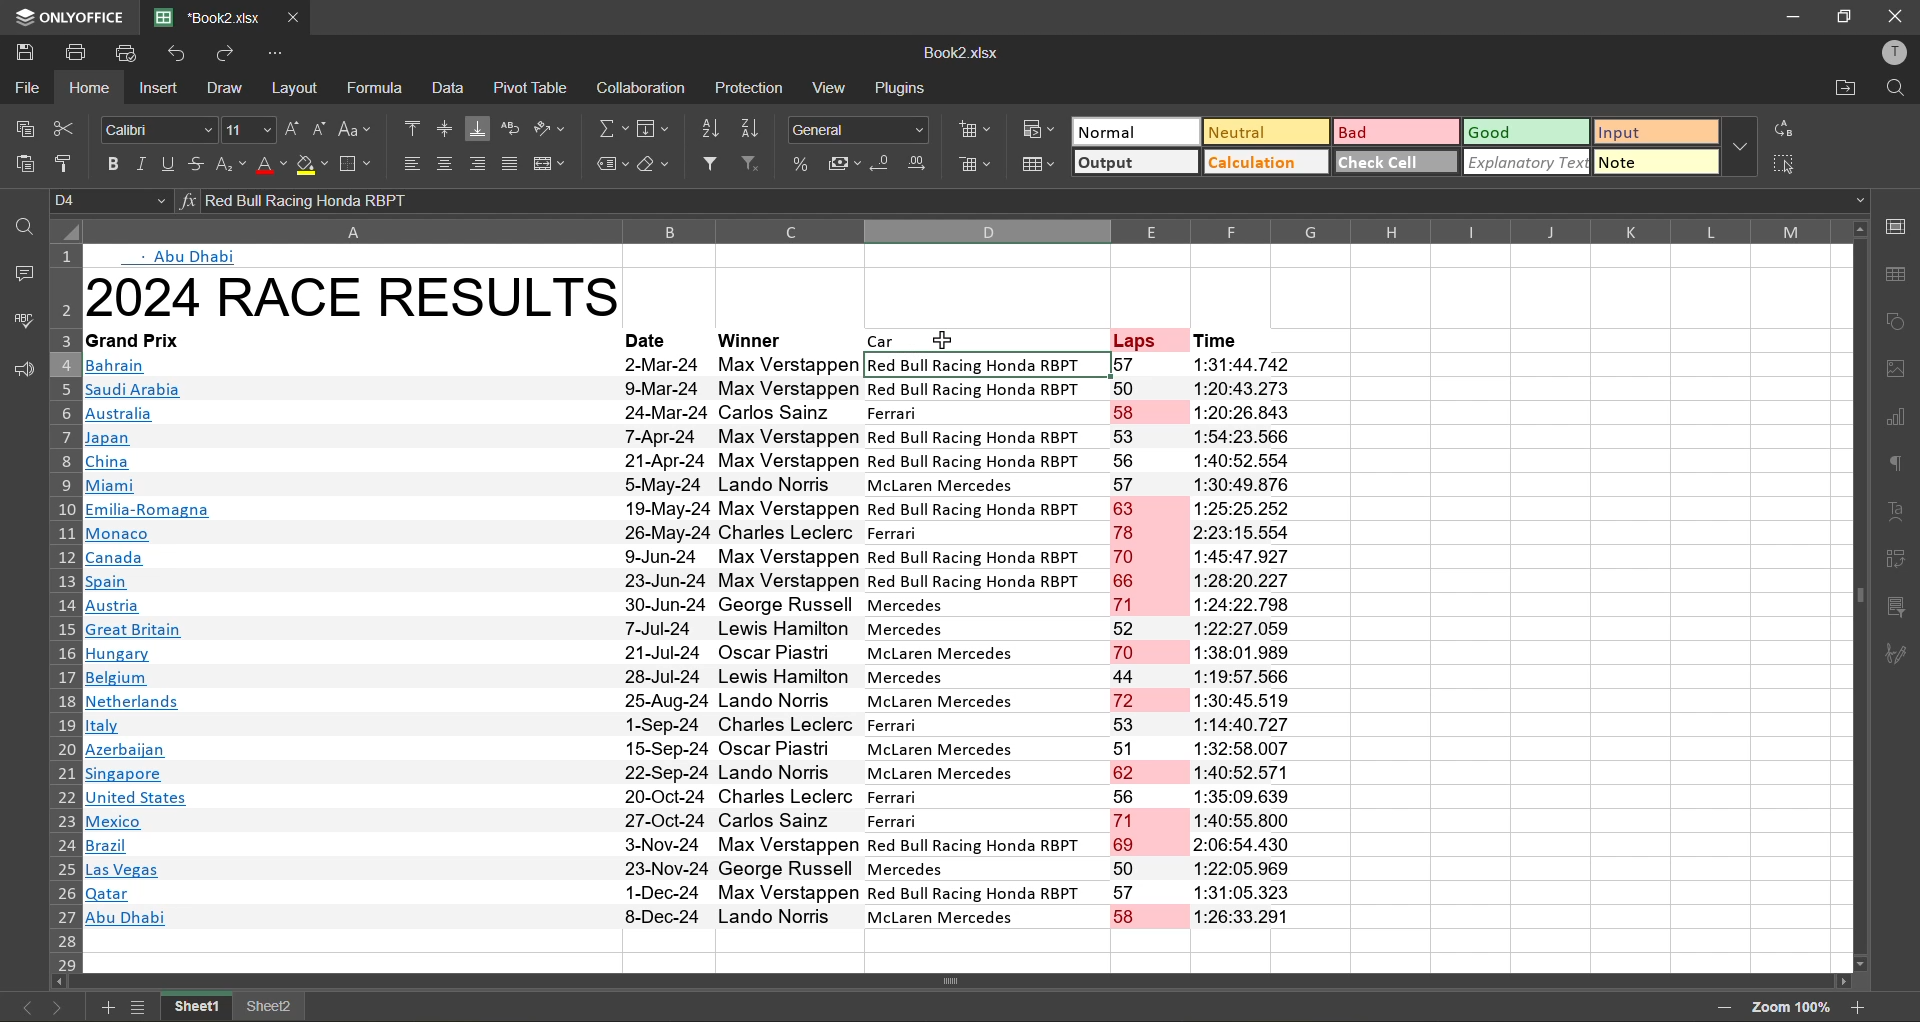 The image size is (1920, 1022). I want to click on good, so click(1529, 131).